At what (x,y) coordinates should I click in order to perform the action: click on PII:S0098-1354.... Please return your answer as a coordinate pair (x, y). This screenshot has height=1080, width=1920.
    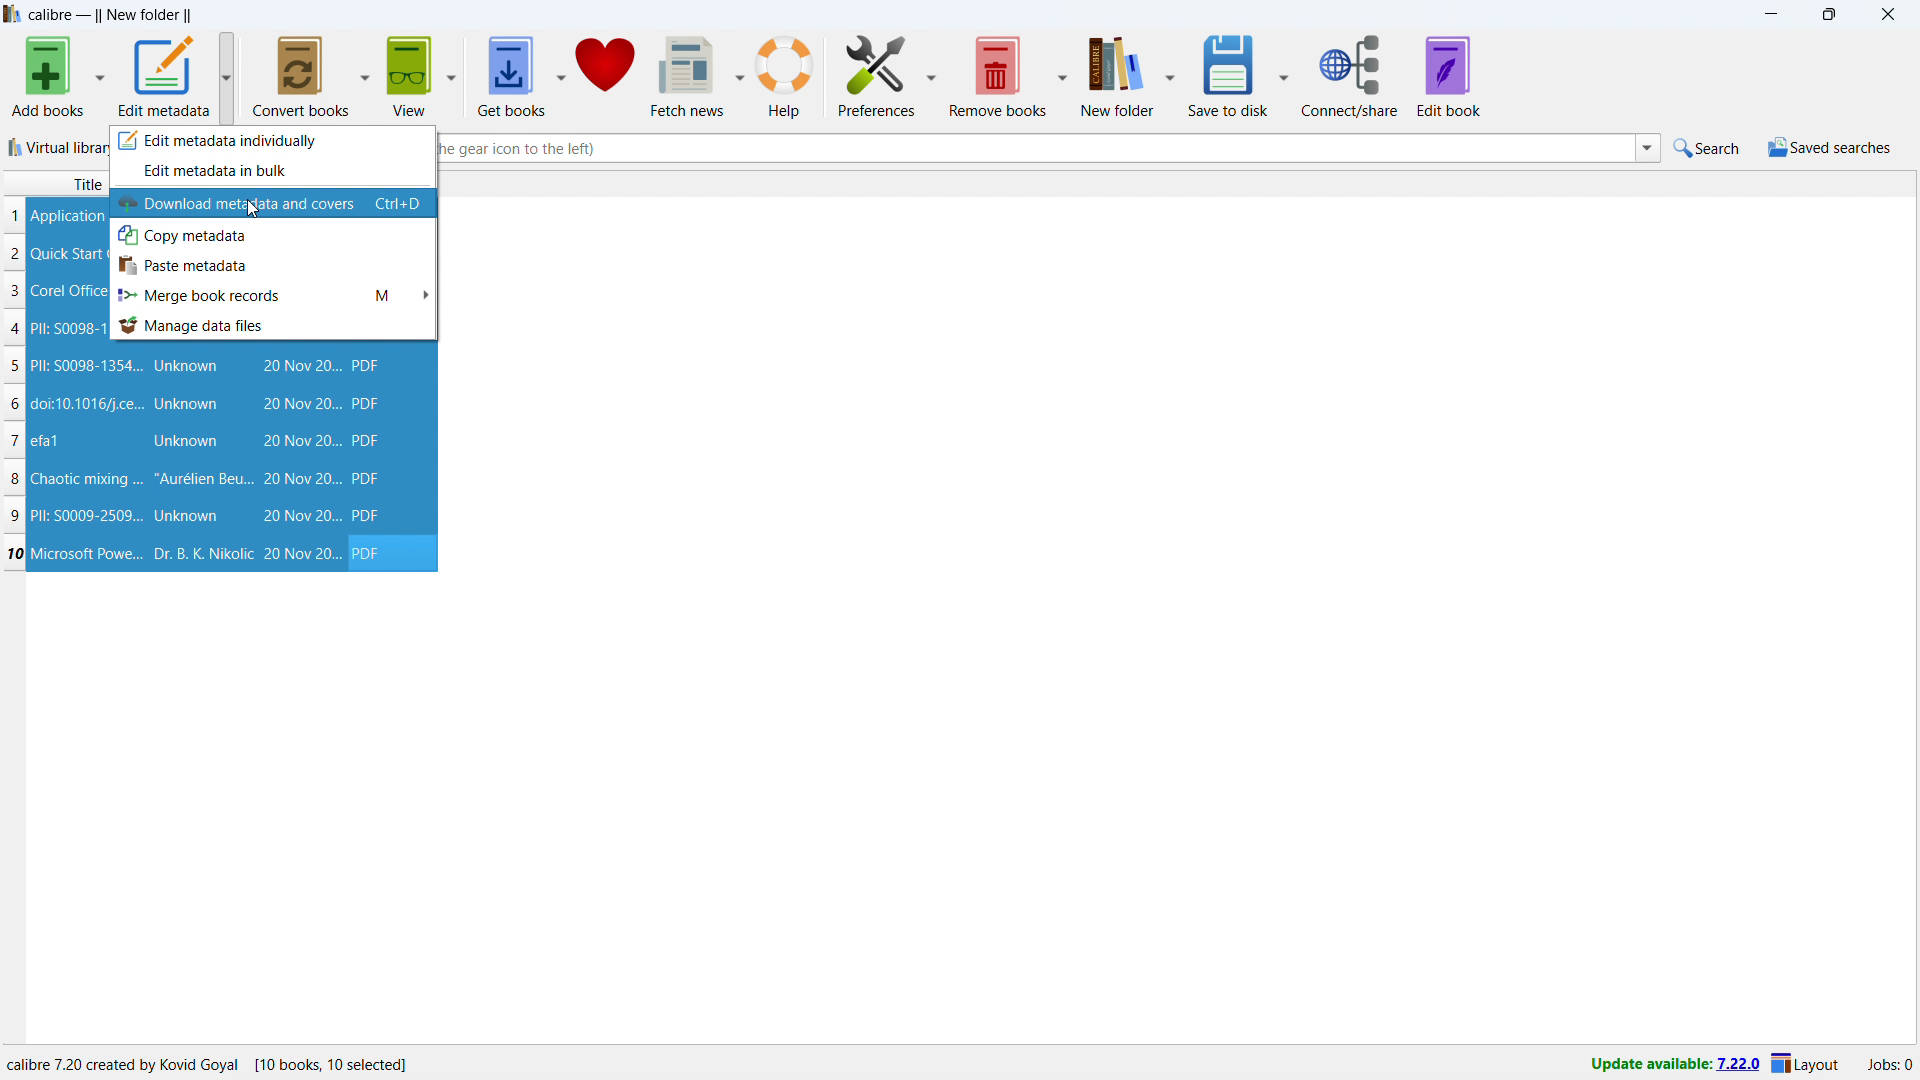
    Looking at the image, I should click on (87, 367).